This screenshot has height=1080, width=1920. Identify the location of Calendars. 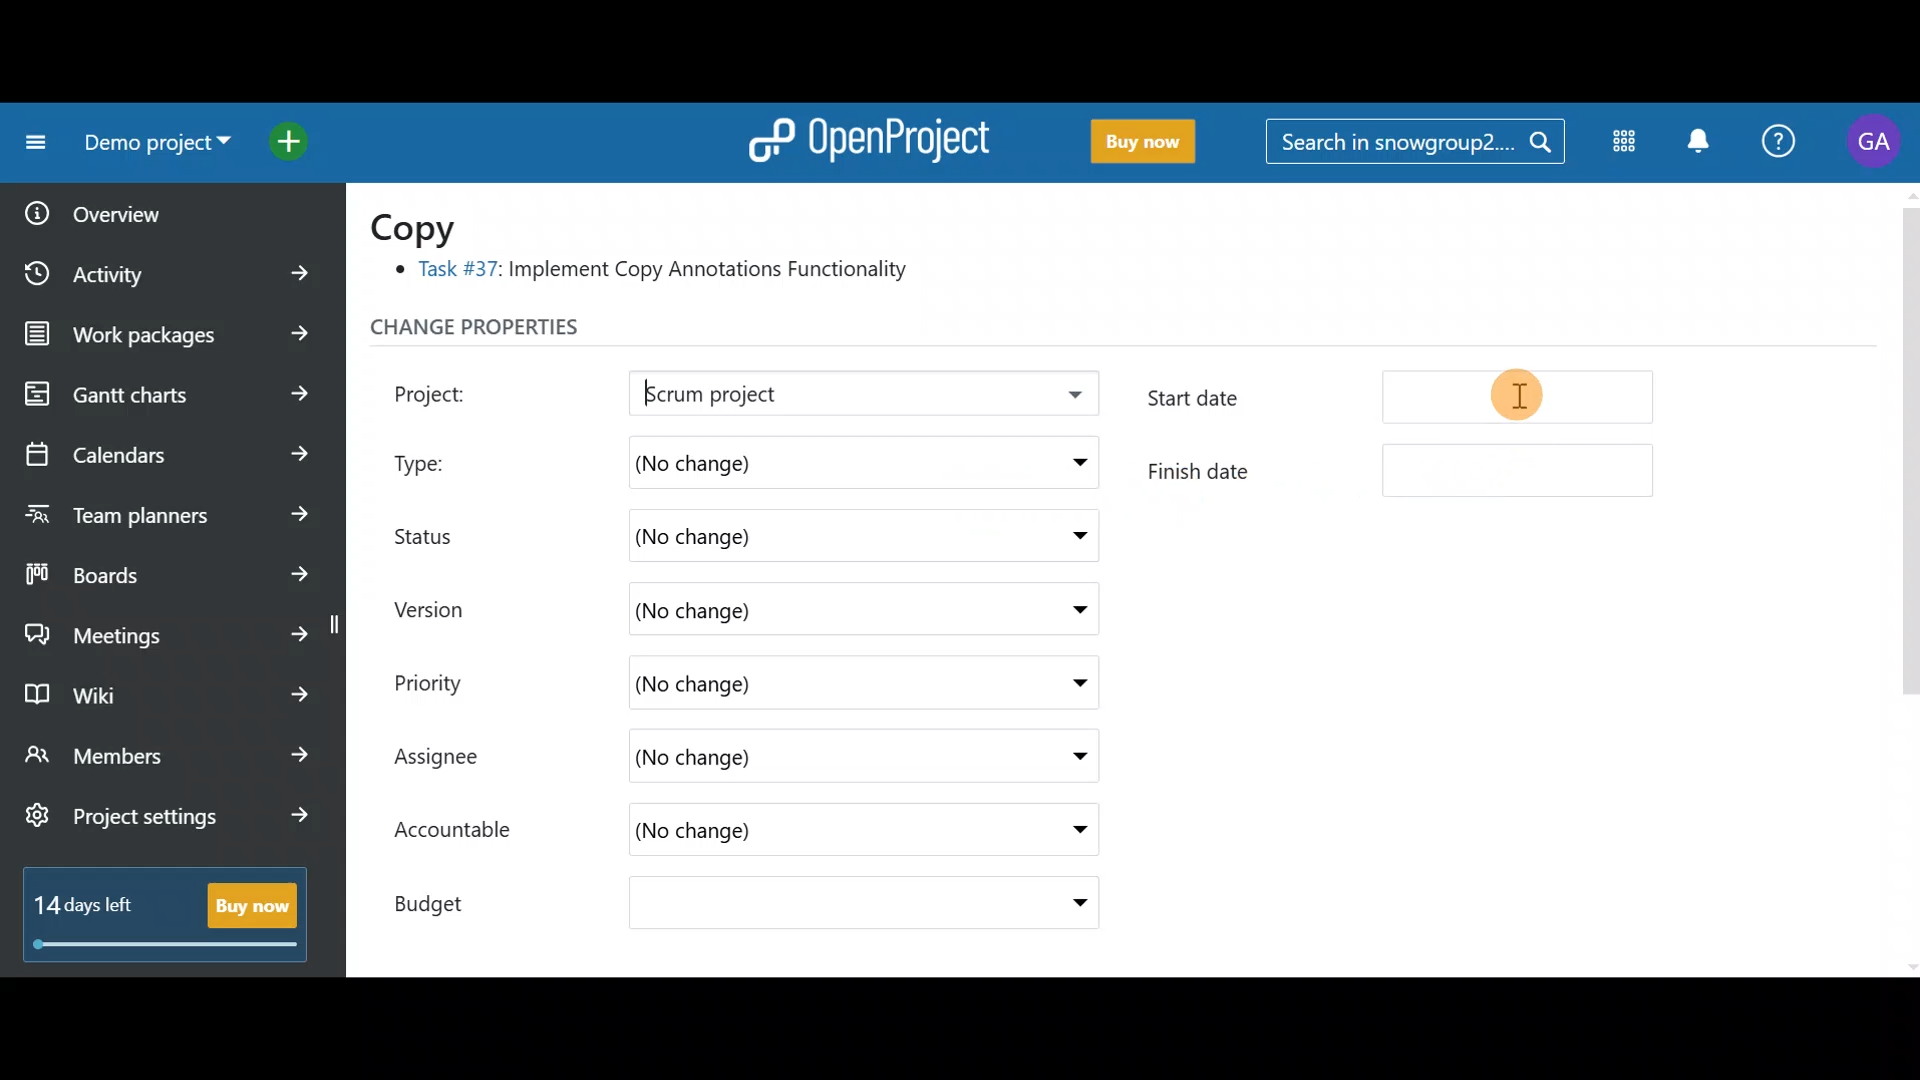
(166, 446).